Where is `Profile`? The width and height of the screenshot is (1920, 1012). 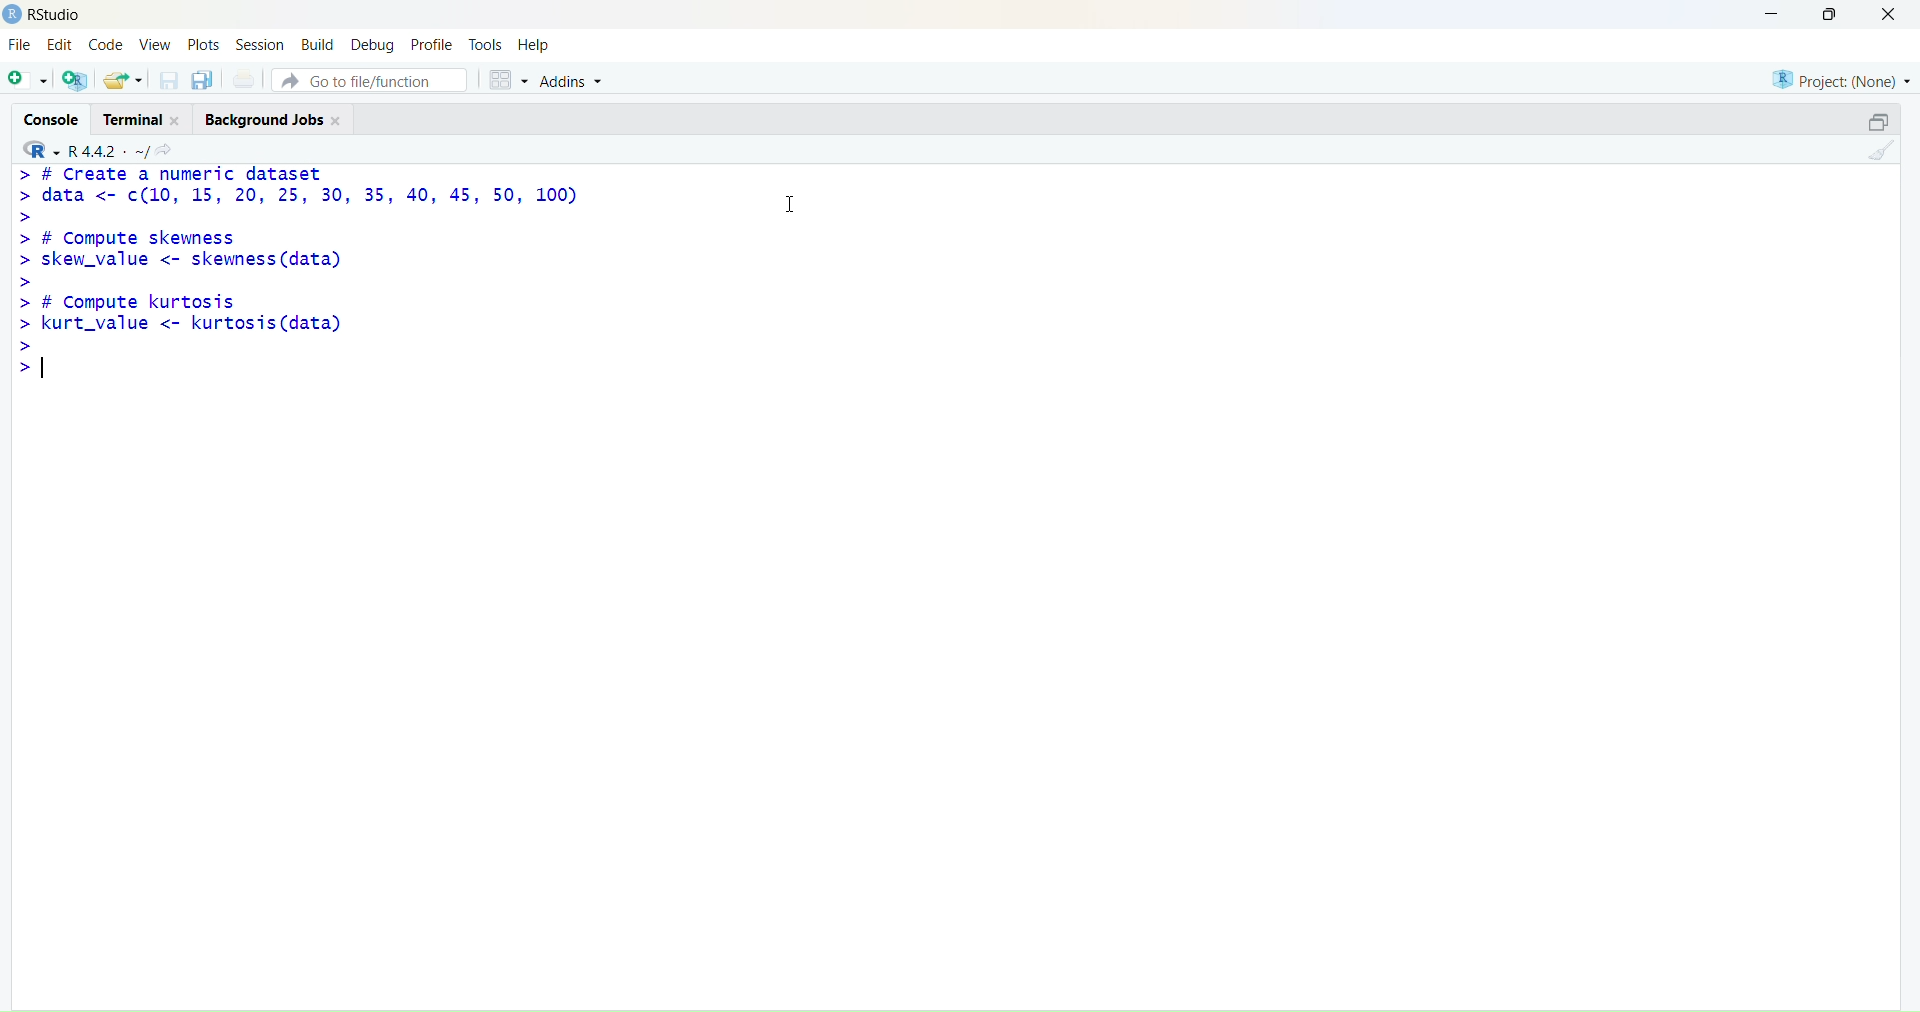
Profile is located at coordinates (432, 41).